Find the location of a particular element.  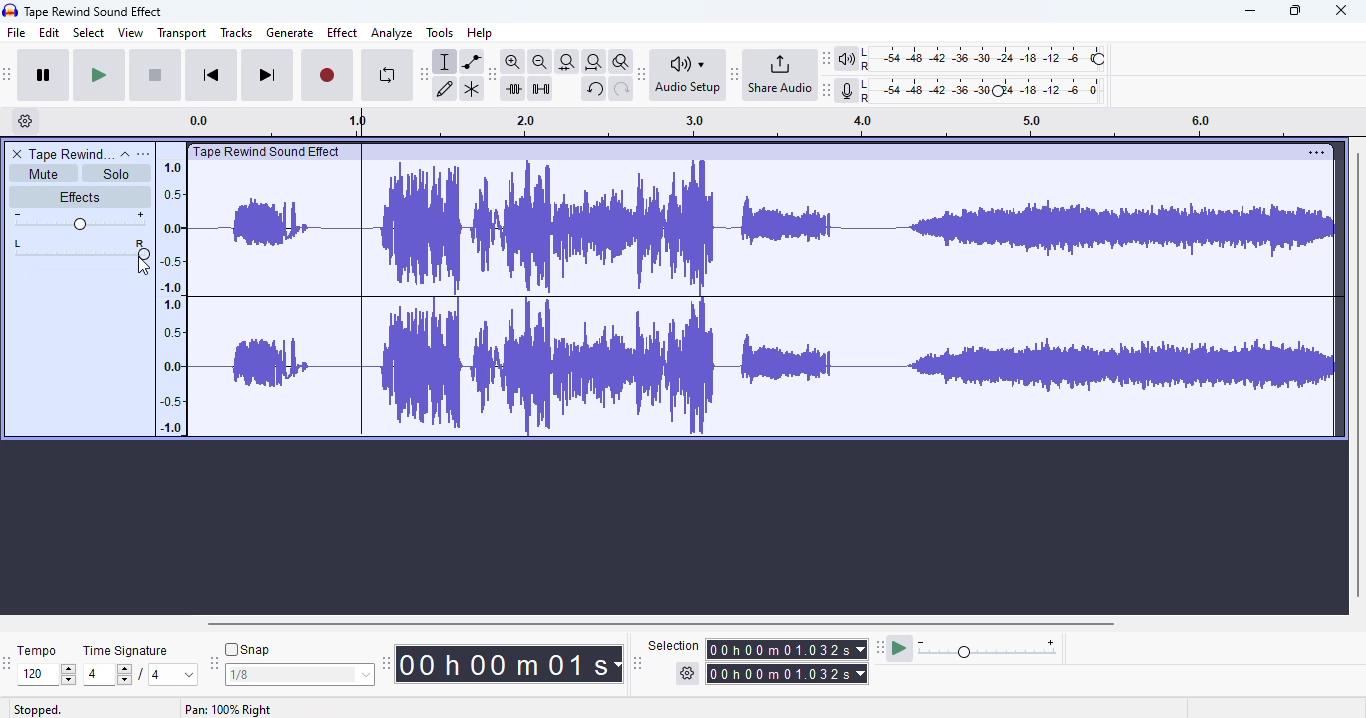

mouse up is located at coordinates (143, 266).